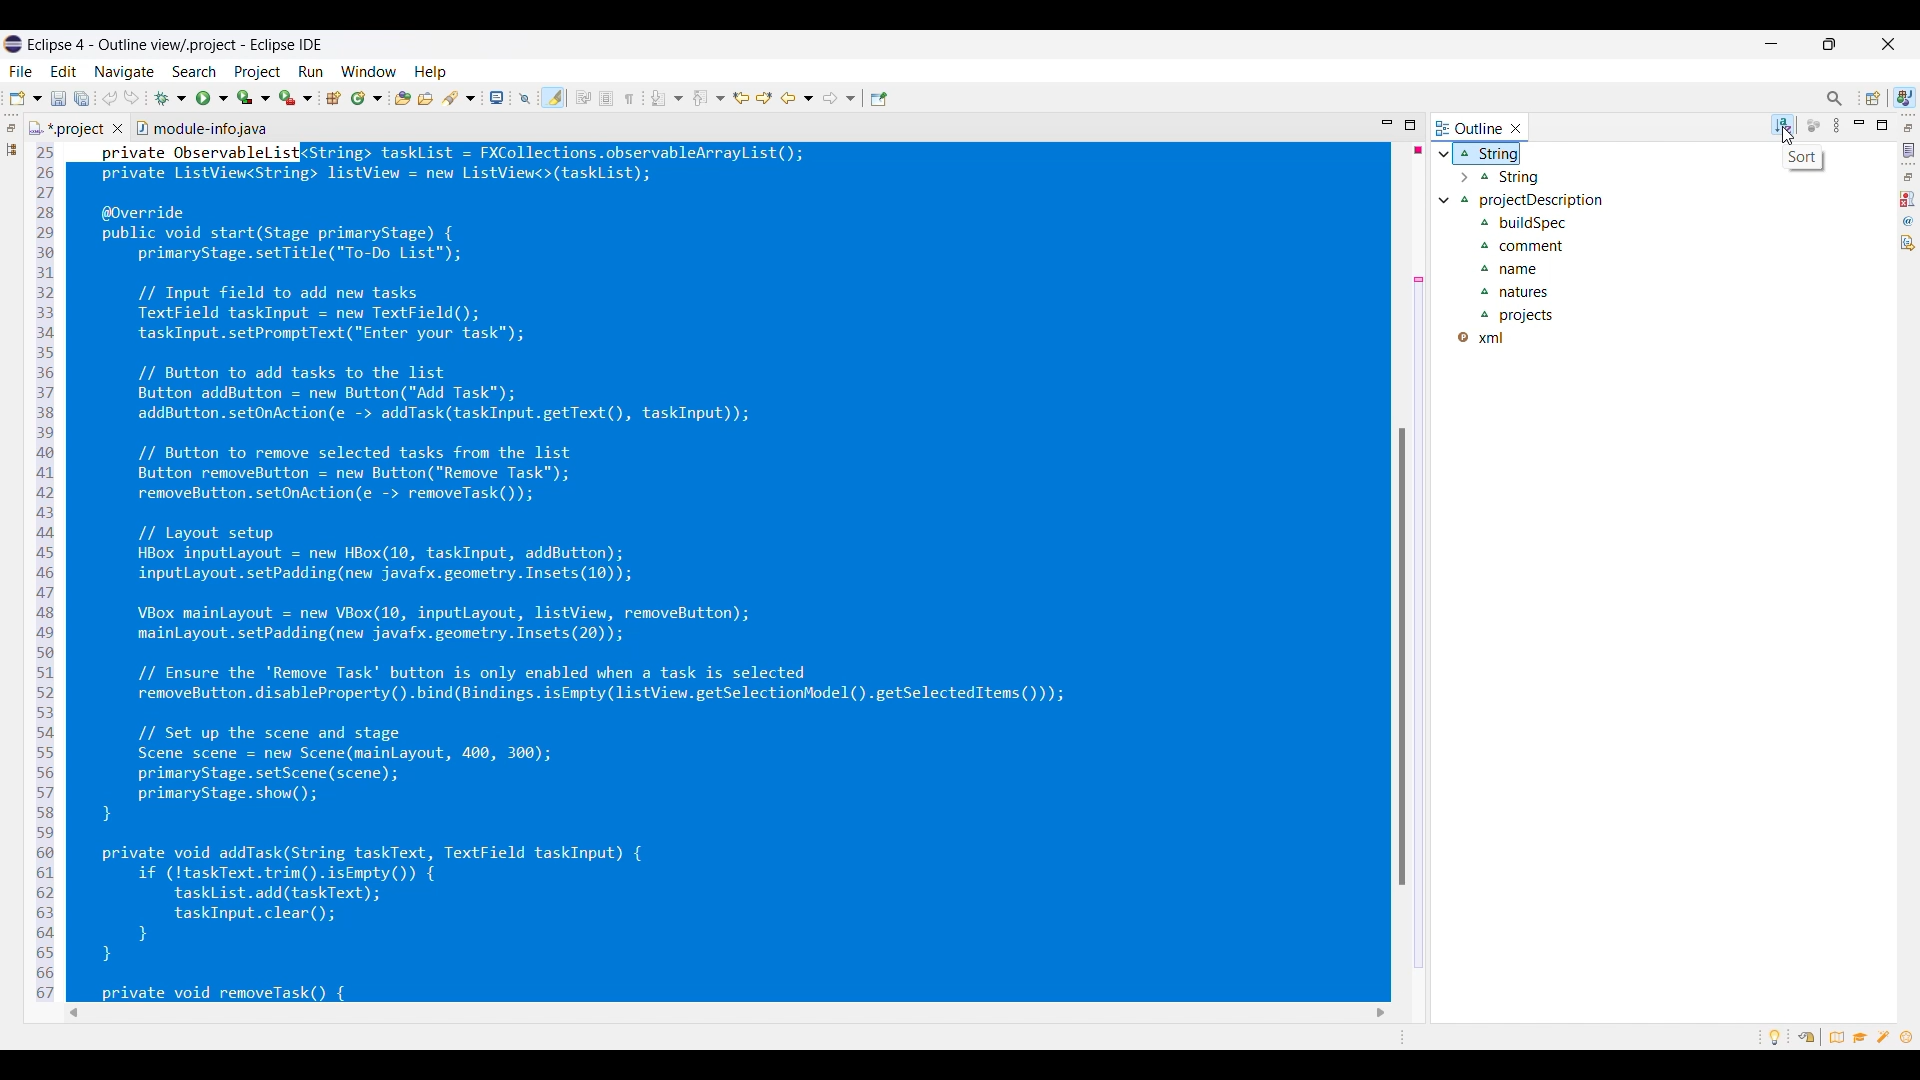 The width and height of the screenshot is (1920, 1080). Describe the element at coordinates (1817, 125) in the screenshot. I see `icon` at that location.